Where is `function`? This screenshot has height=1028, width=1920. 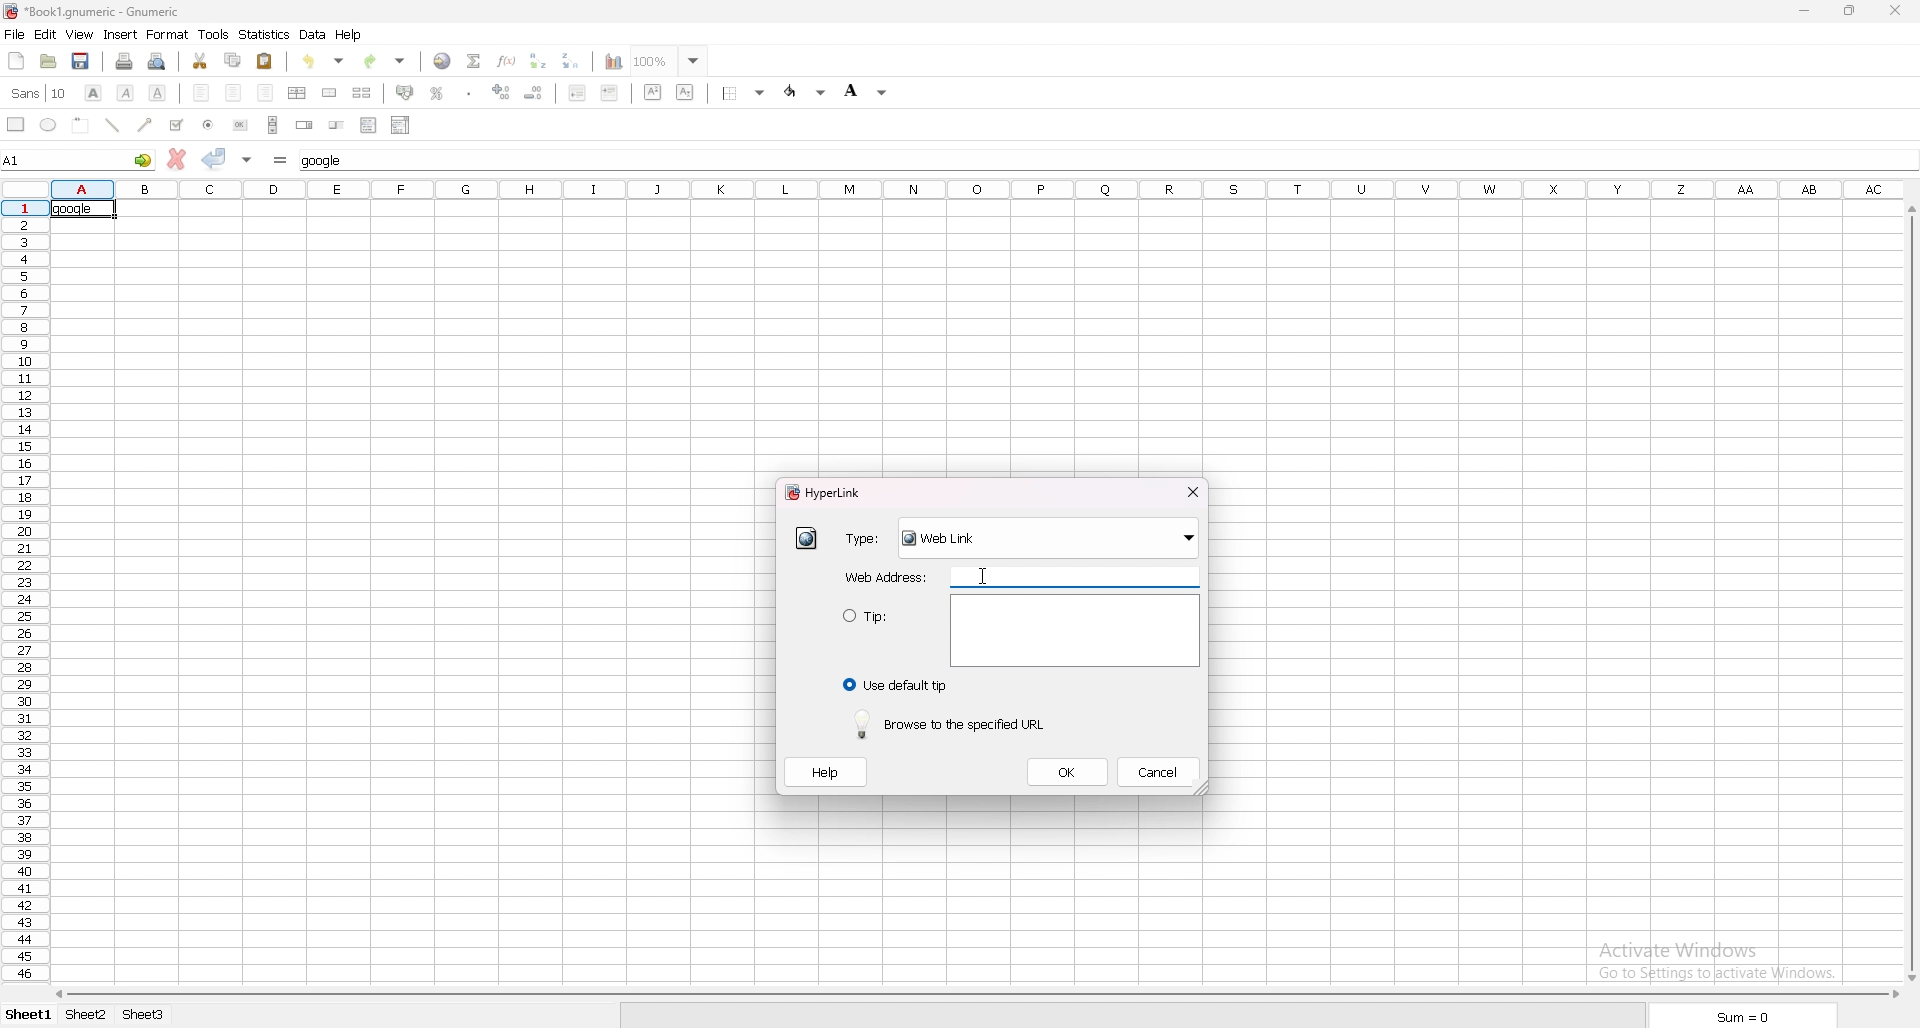
function is located at coordinates (506, 61).